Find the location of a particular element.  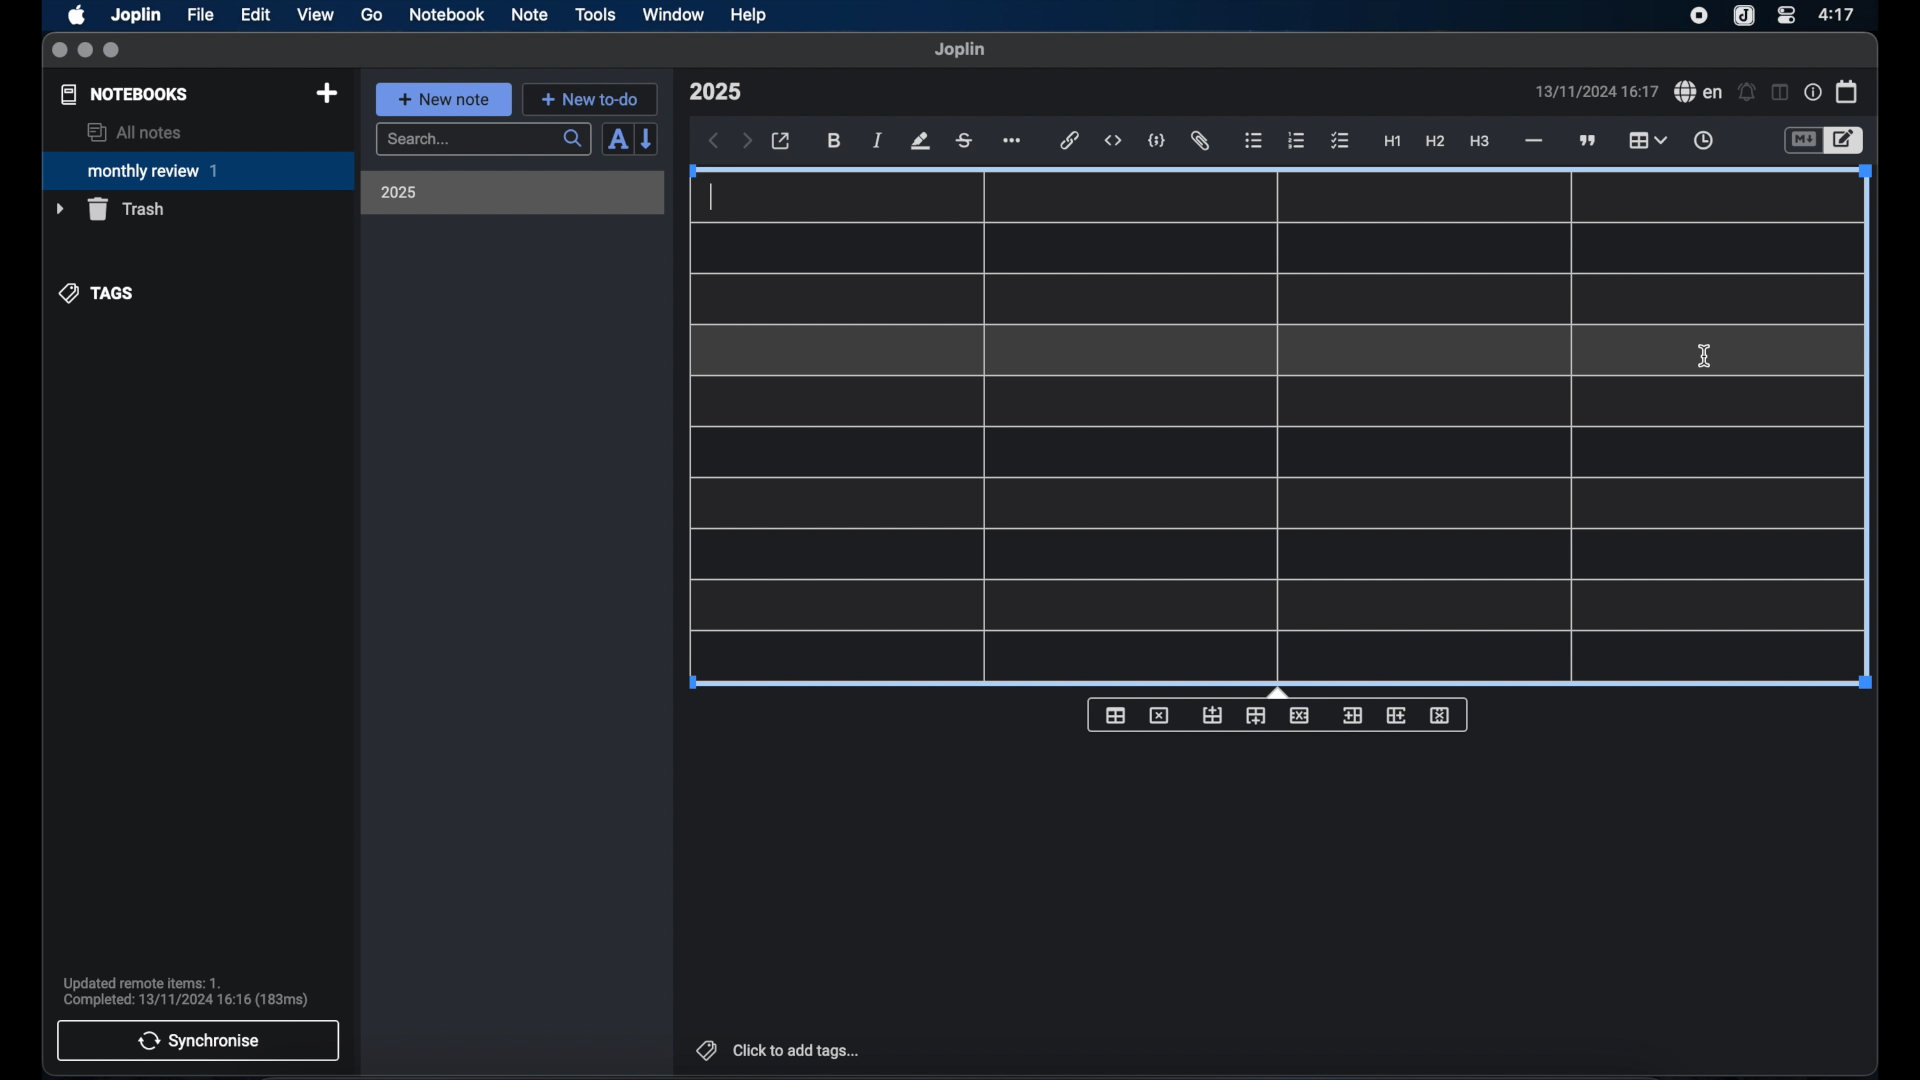

tags is located at coordinates (98, 293).